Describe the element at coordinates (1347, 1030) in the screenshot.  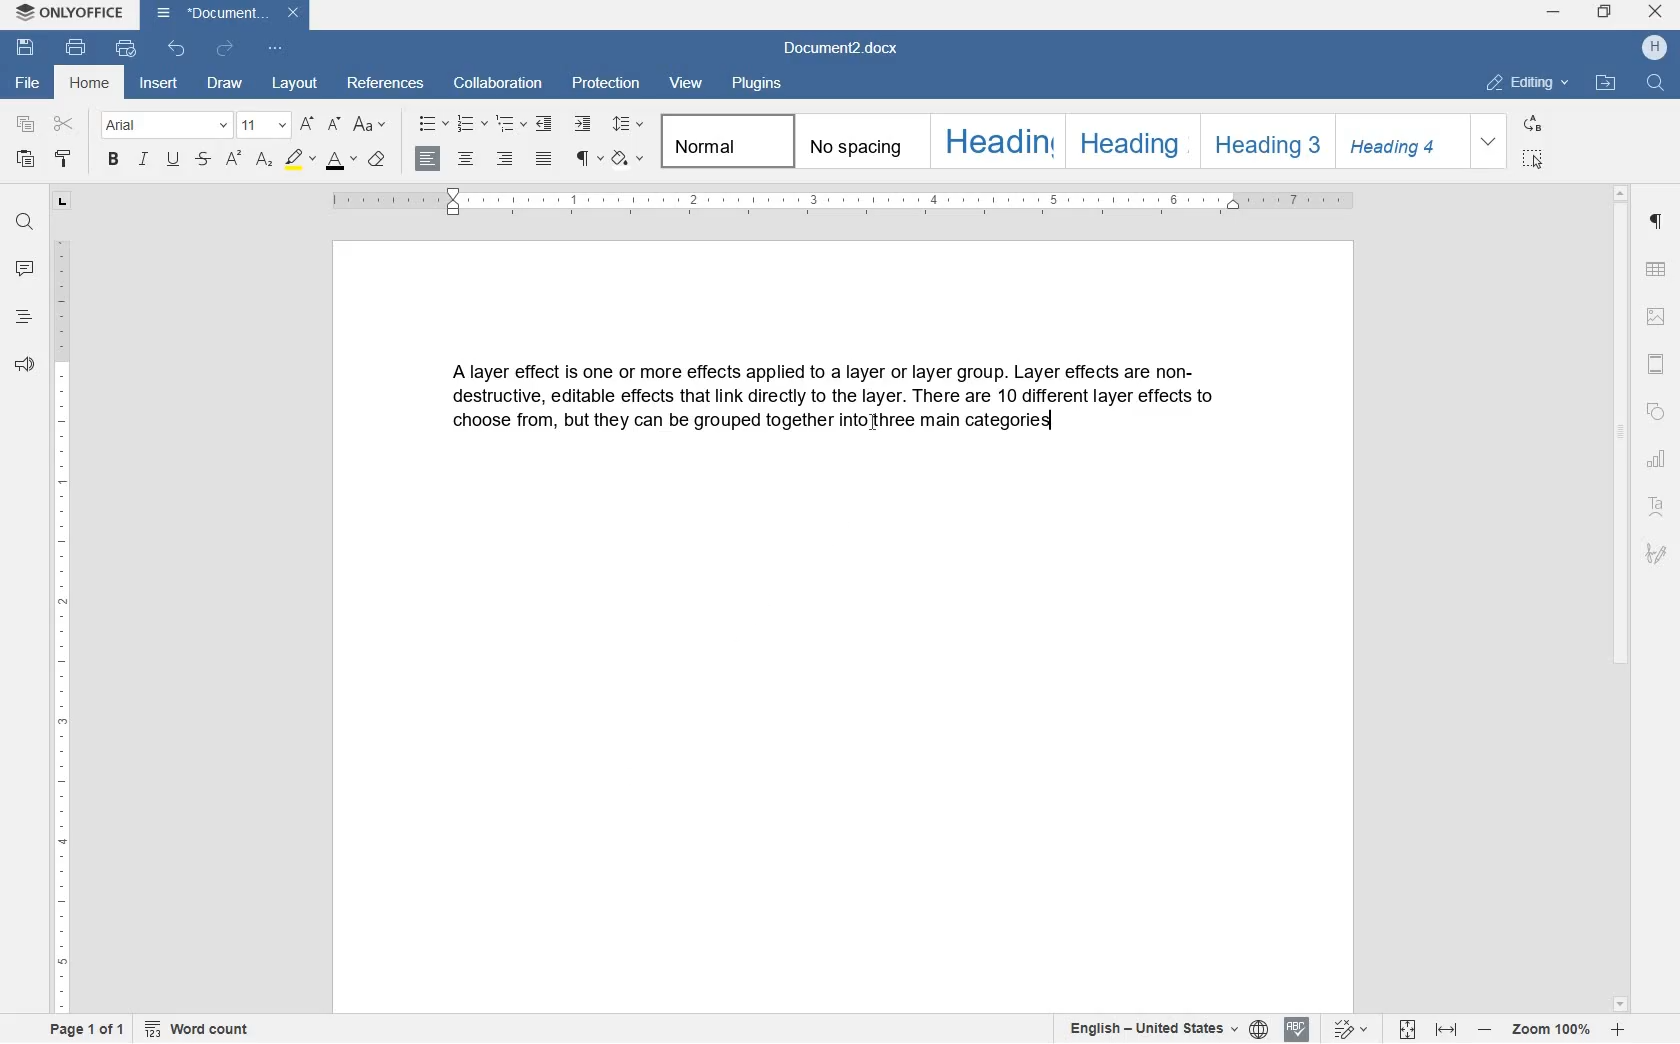
I see `text change` at that location.